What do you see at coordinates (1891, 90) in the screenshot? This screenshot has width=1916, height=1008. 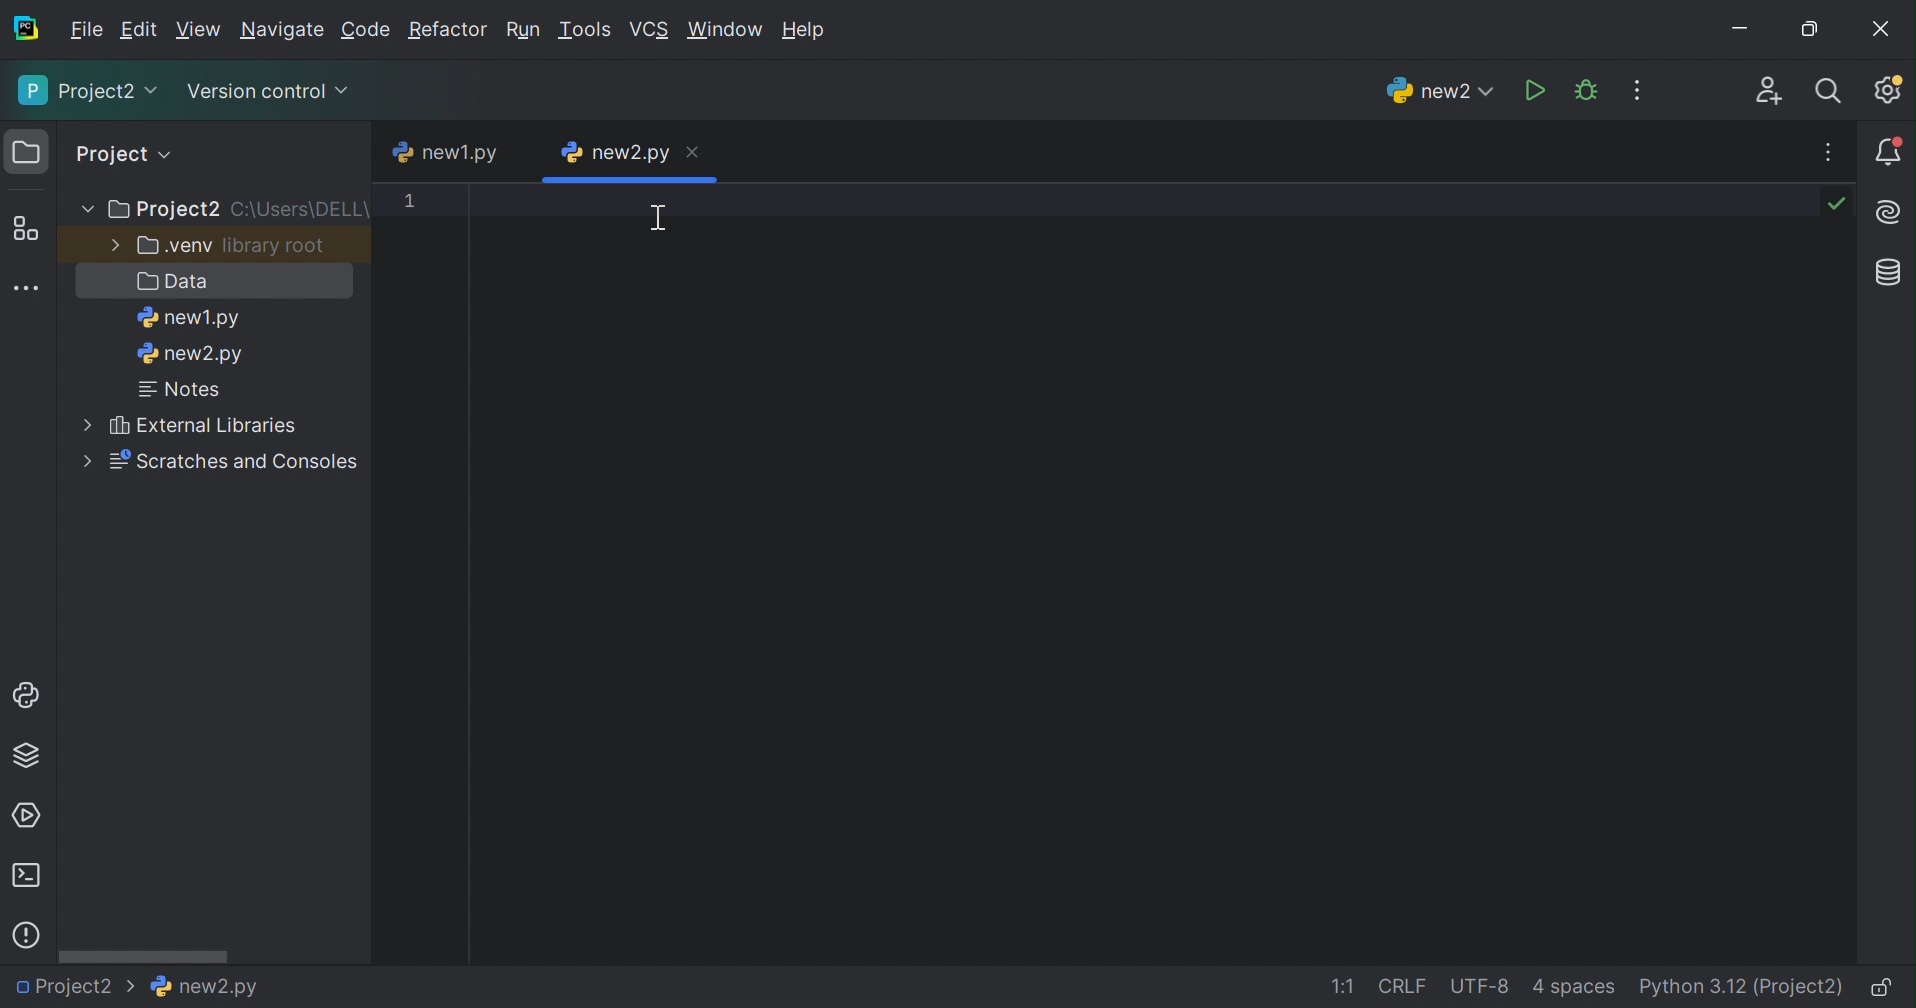 I see `Updates available. IDE and Project Settings.` at bounding box center [1891, 90].